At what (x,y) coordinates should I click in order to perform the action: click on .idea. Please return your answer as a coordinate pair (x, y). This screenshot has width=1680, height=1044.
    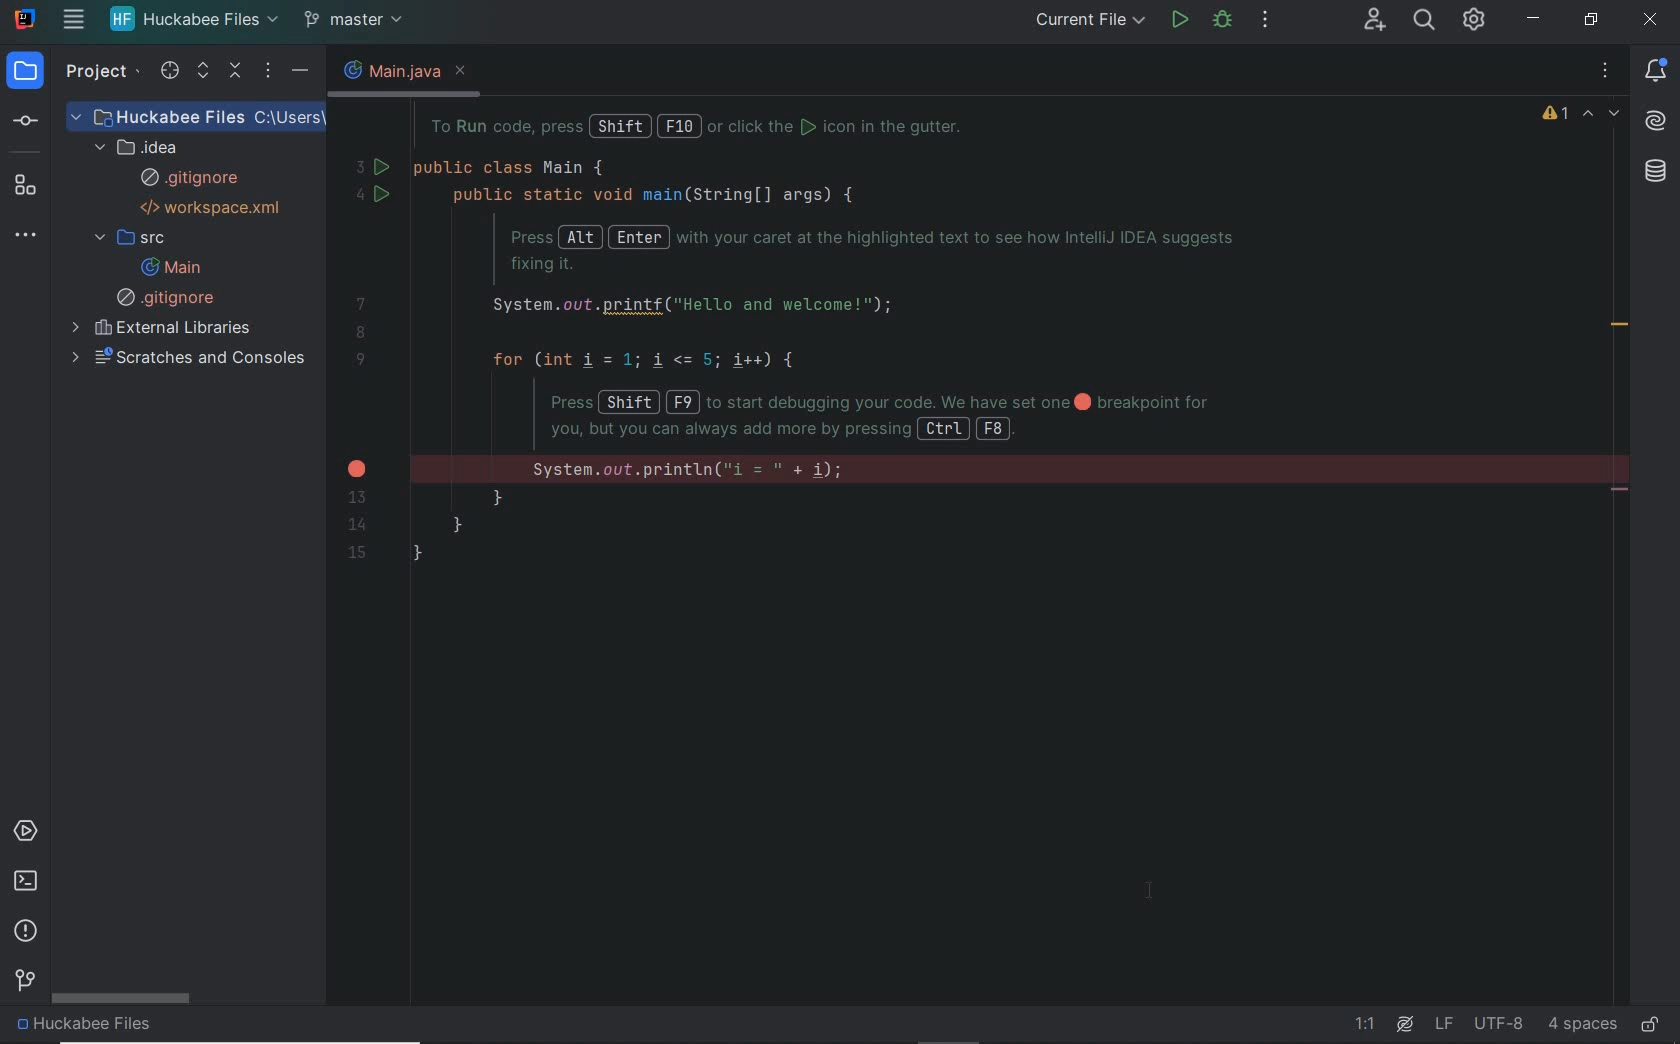
    Looking at the image, I should click on (142, 147).